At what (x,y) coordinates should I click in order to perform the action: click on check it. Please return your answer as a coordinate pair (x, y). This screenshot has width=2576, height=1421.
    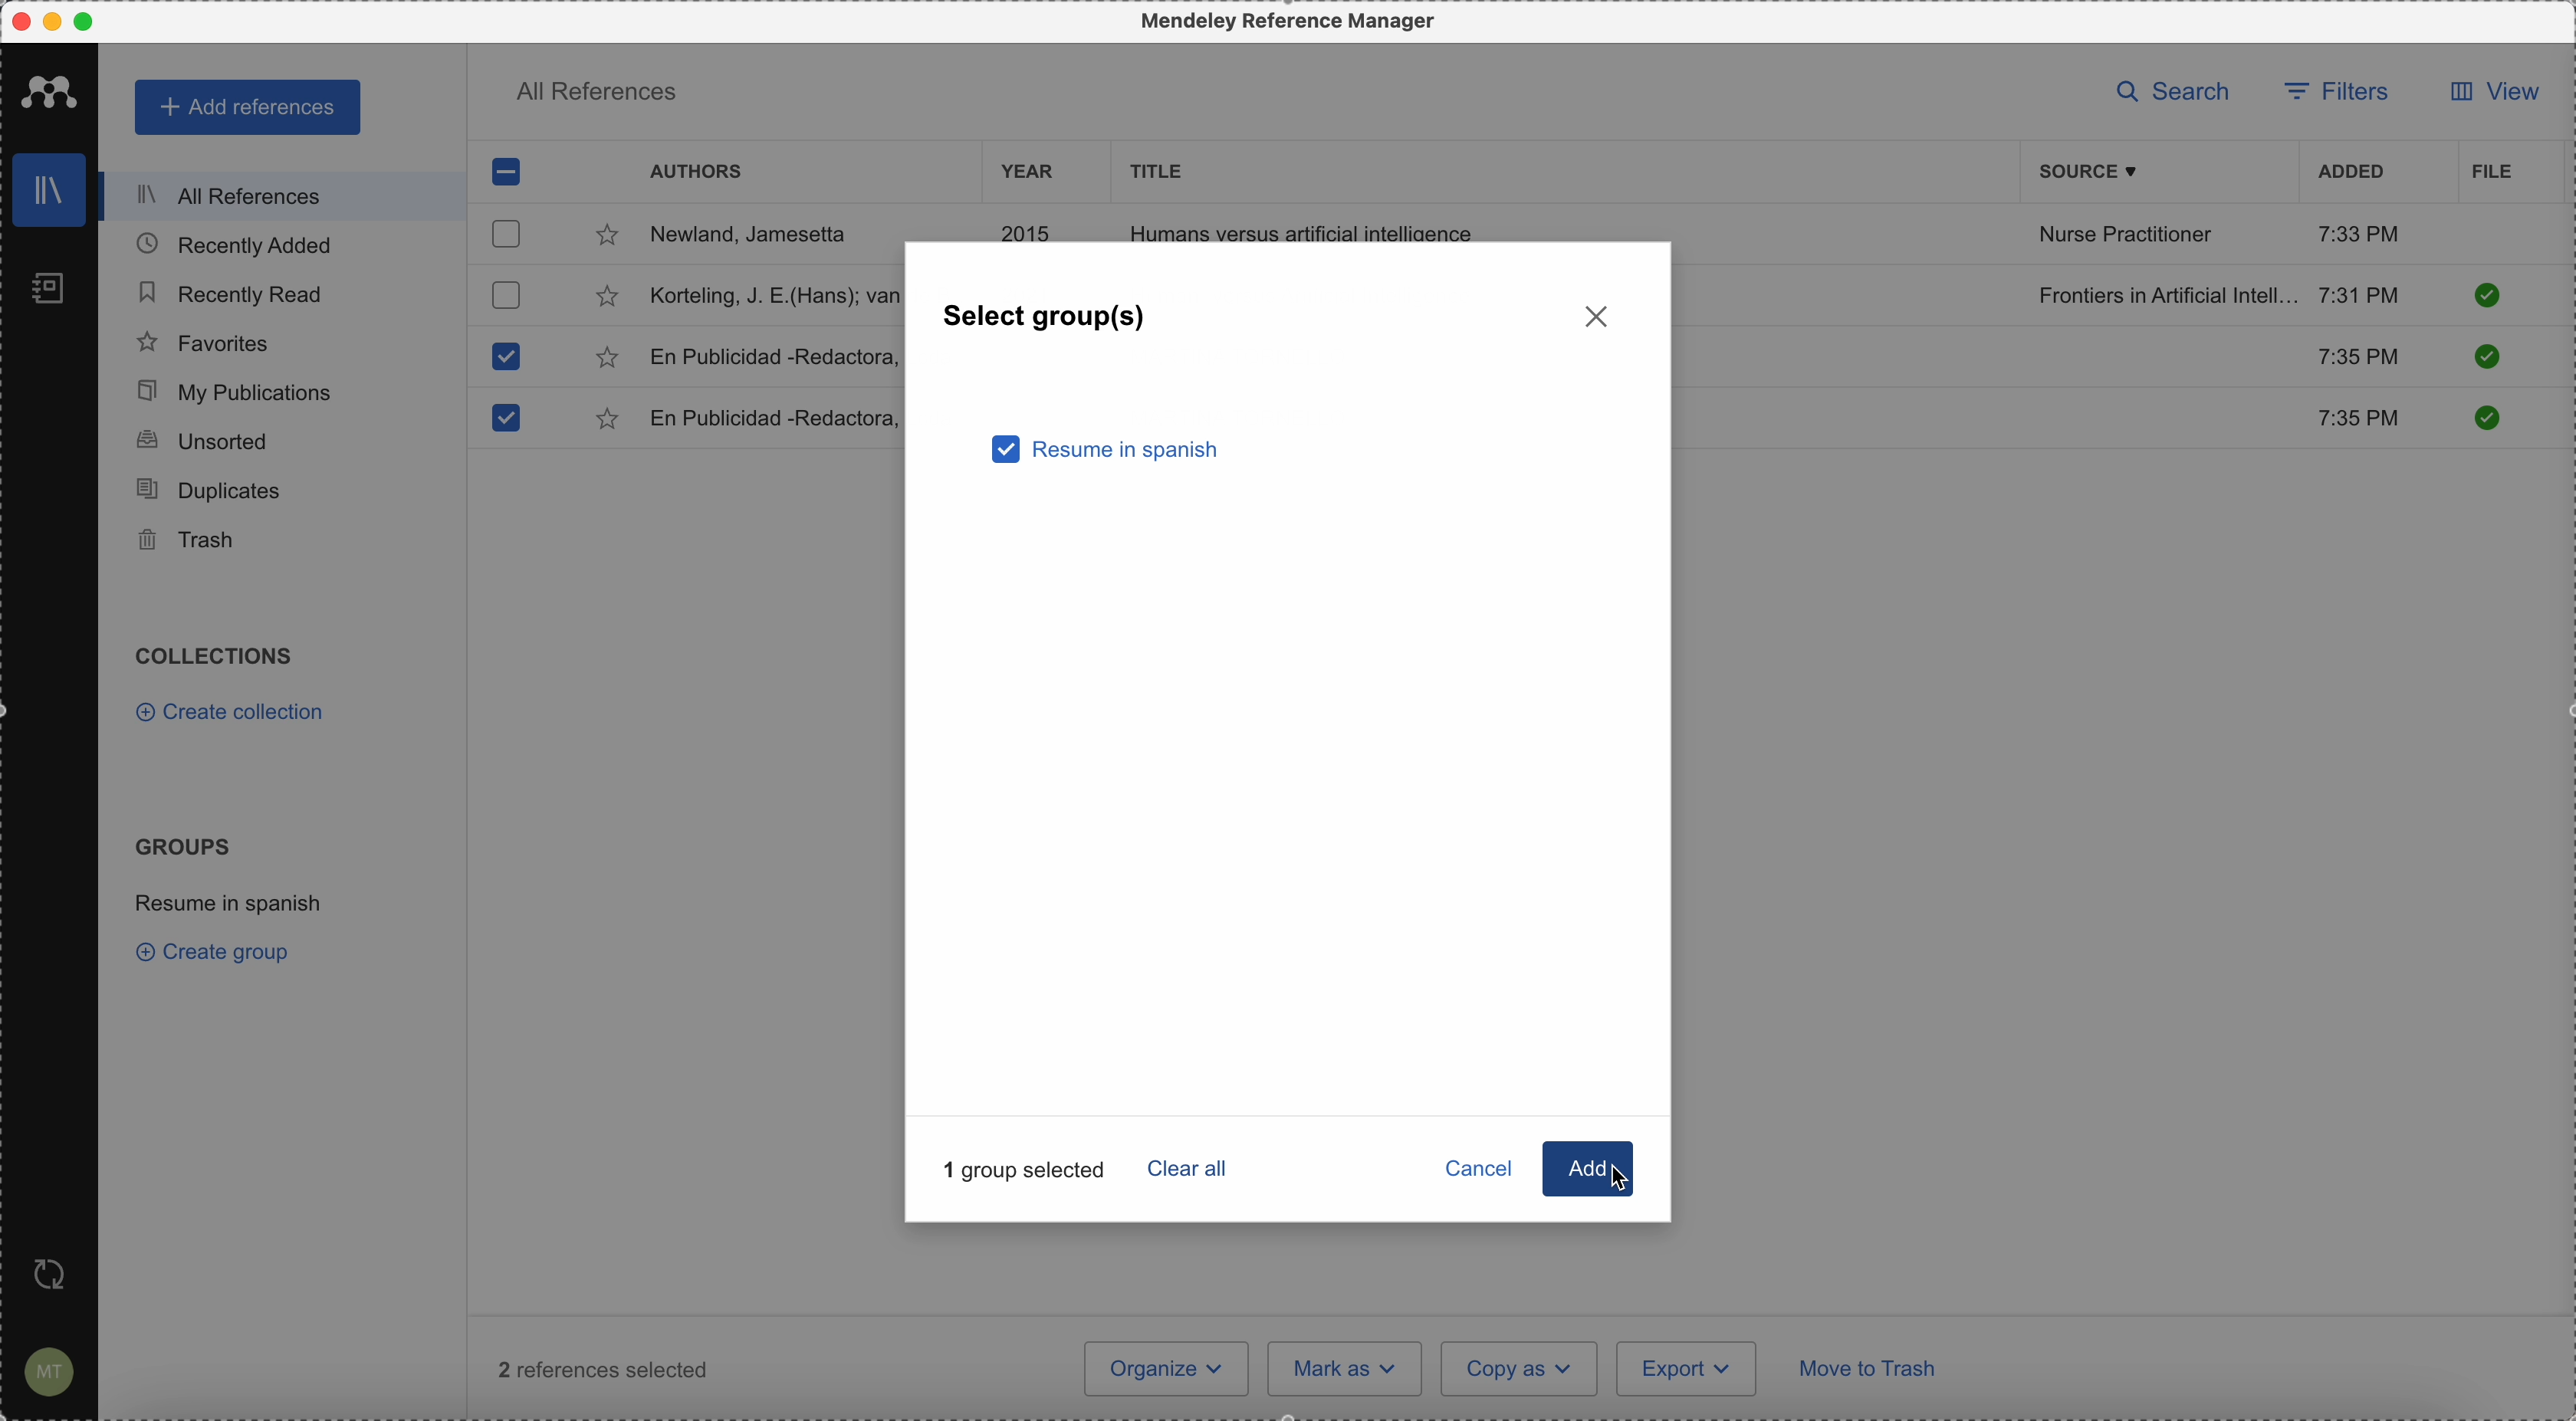
    Looking at the image, I should click on (2486, 295).